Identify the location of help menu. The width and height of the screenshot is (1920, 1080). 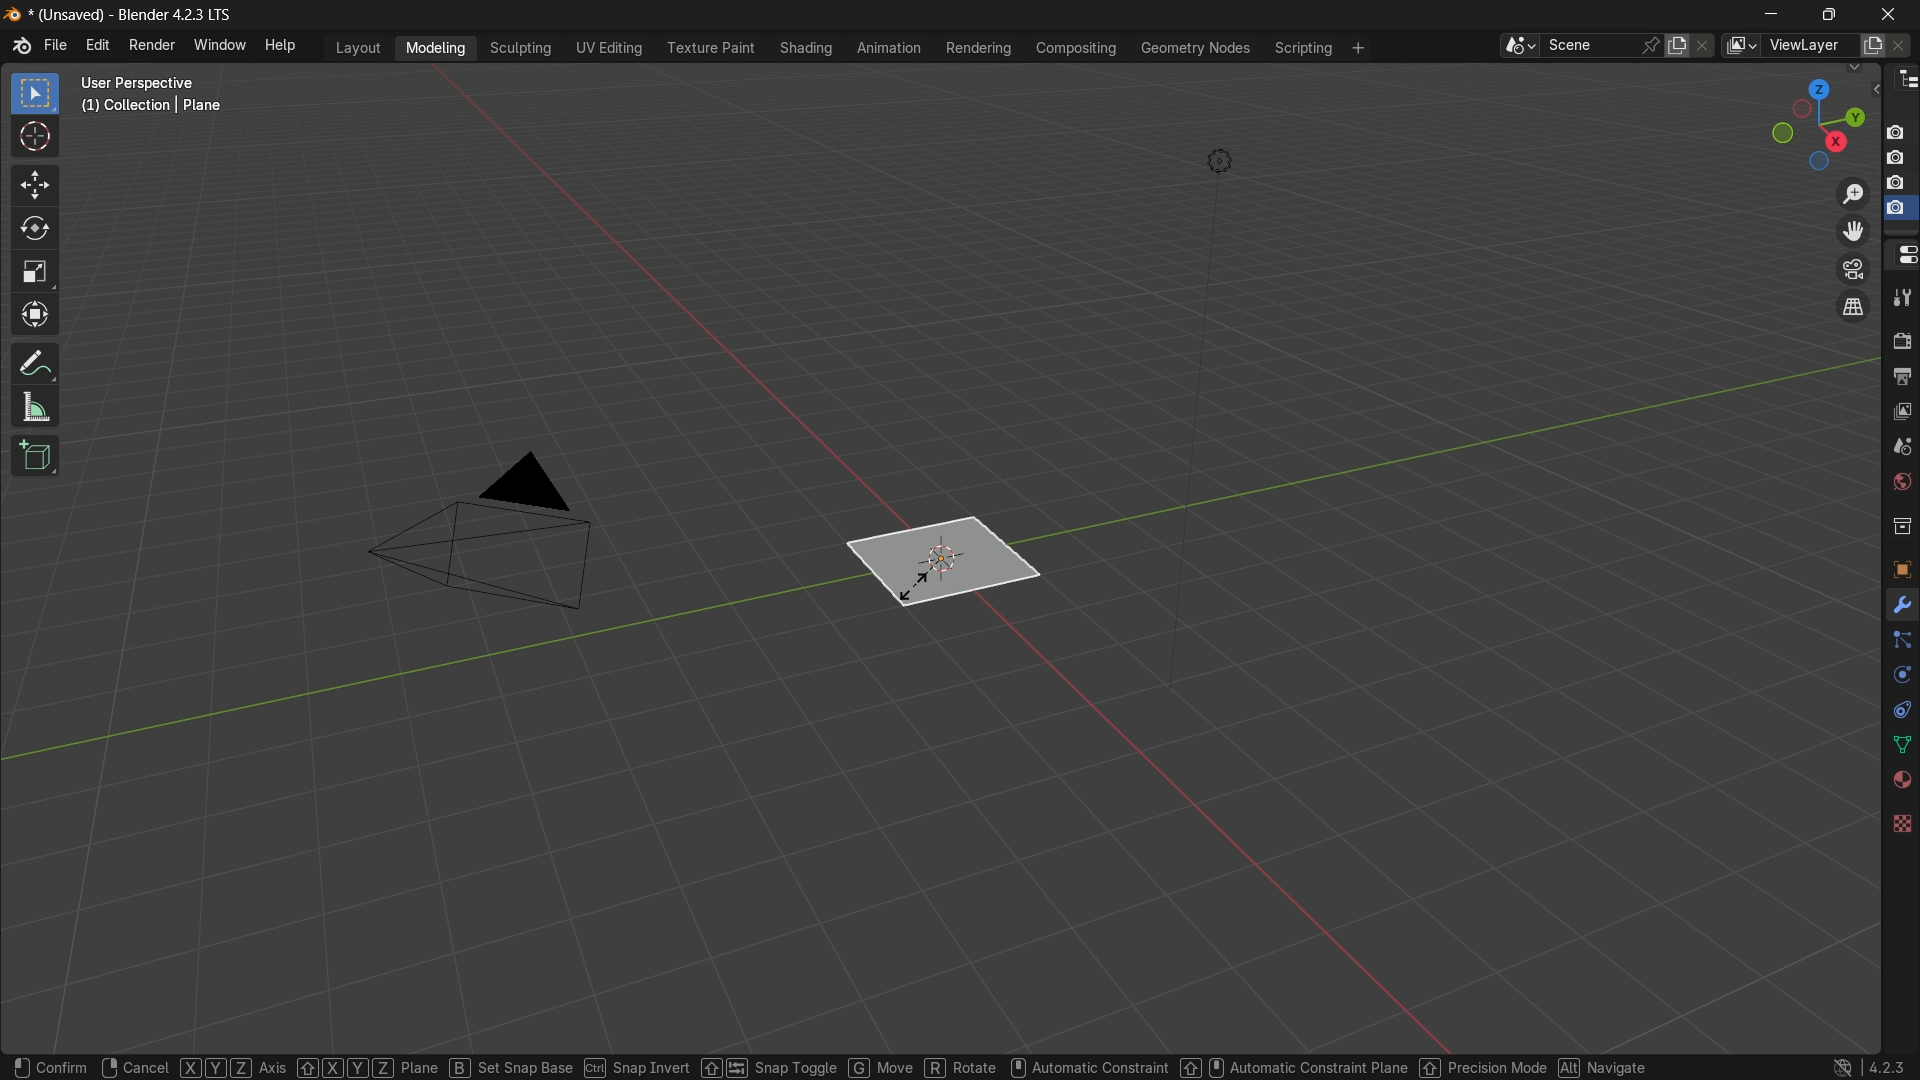
(282, 45).